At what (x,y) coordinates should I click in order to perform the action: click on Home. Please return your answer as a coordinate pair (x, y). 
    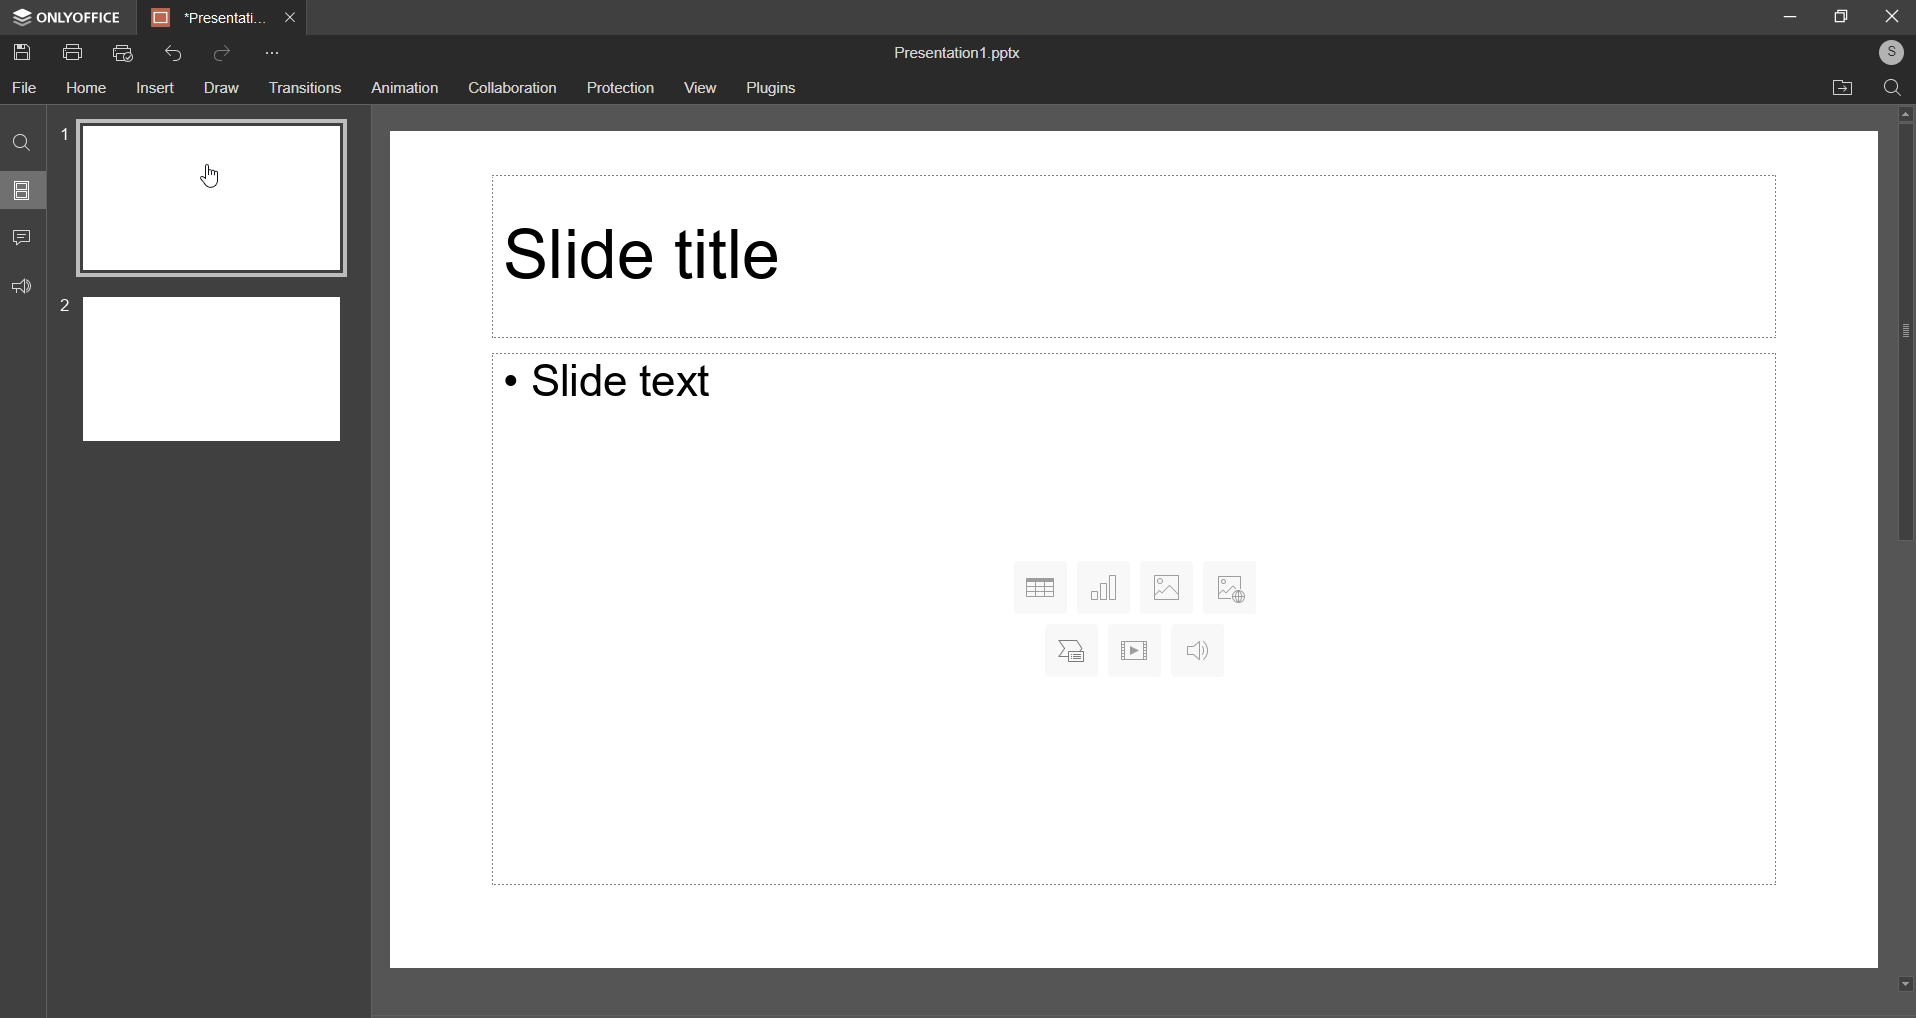
    Looking at the image, I should click on (88, 88).